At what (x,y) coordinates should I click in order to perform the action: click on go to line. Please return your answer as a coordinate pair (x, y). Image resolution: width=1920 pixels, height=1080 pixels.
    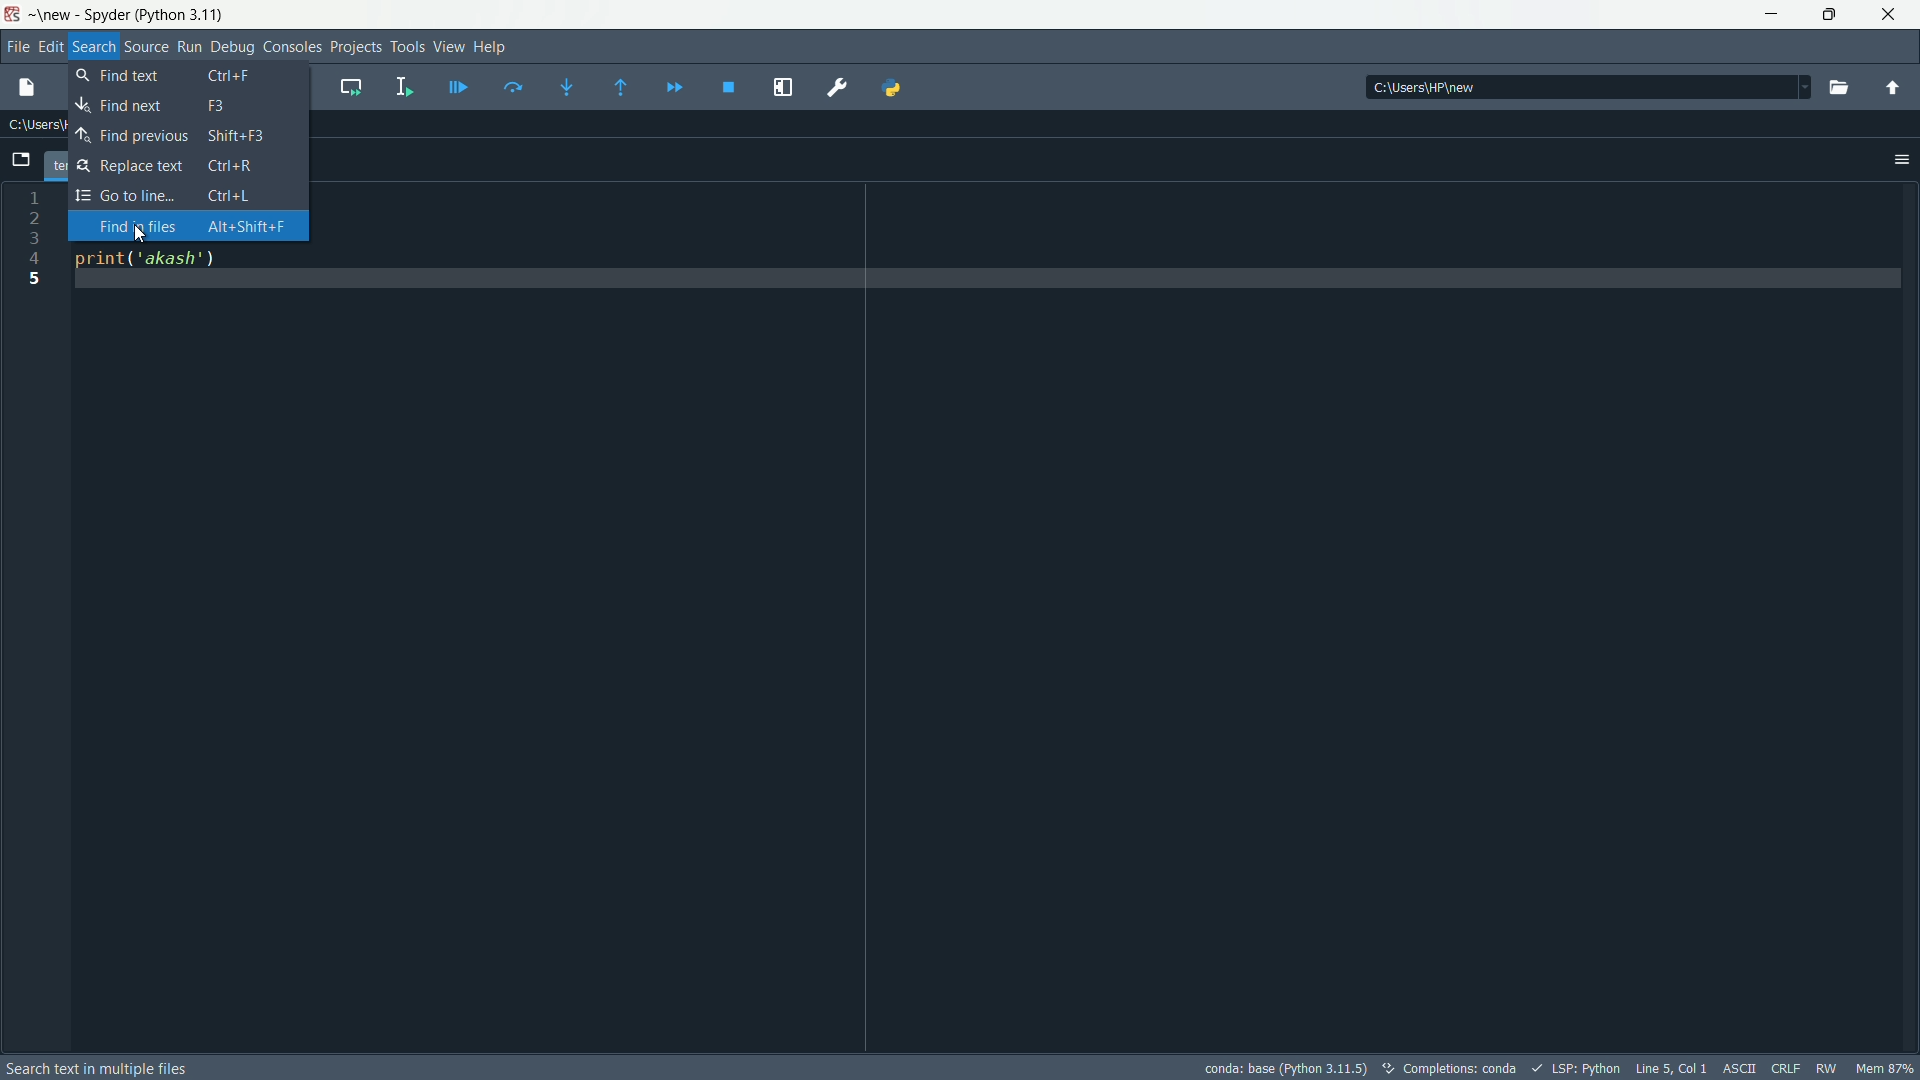
    Looking at the image, I should click on (183, 194).